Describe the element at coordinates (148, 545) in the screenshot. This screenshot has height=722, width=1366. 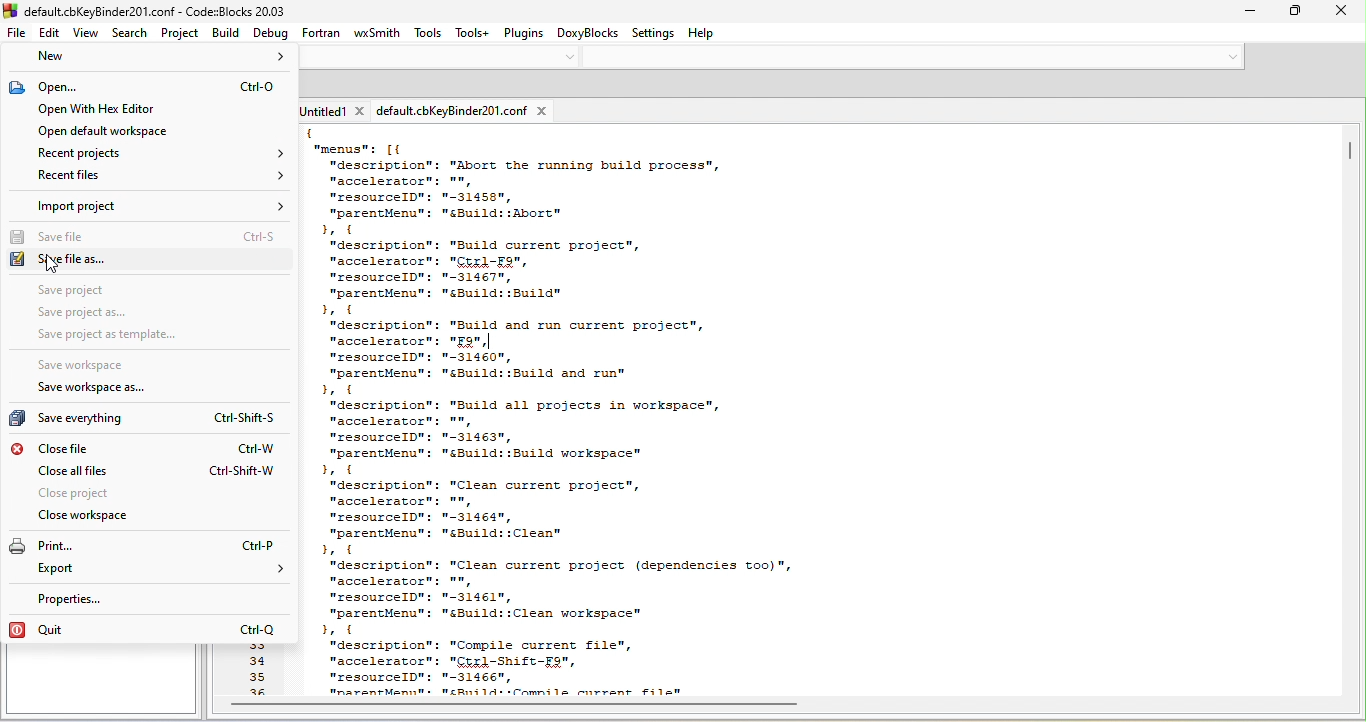
I see `print` at that location.